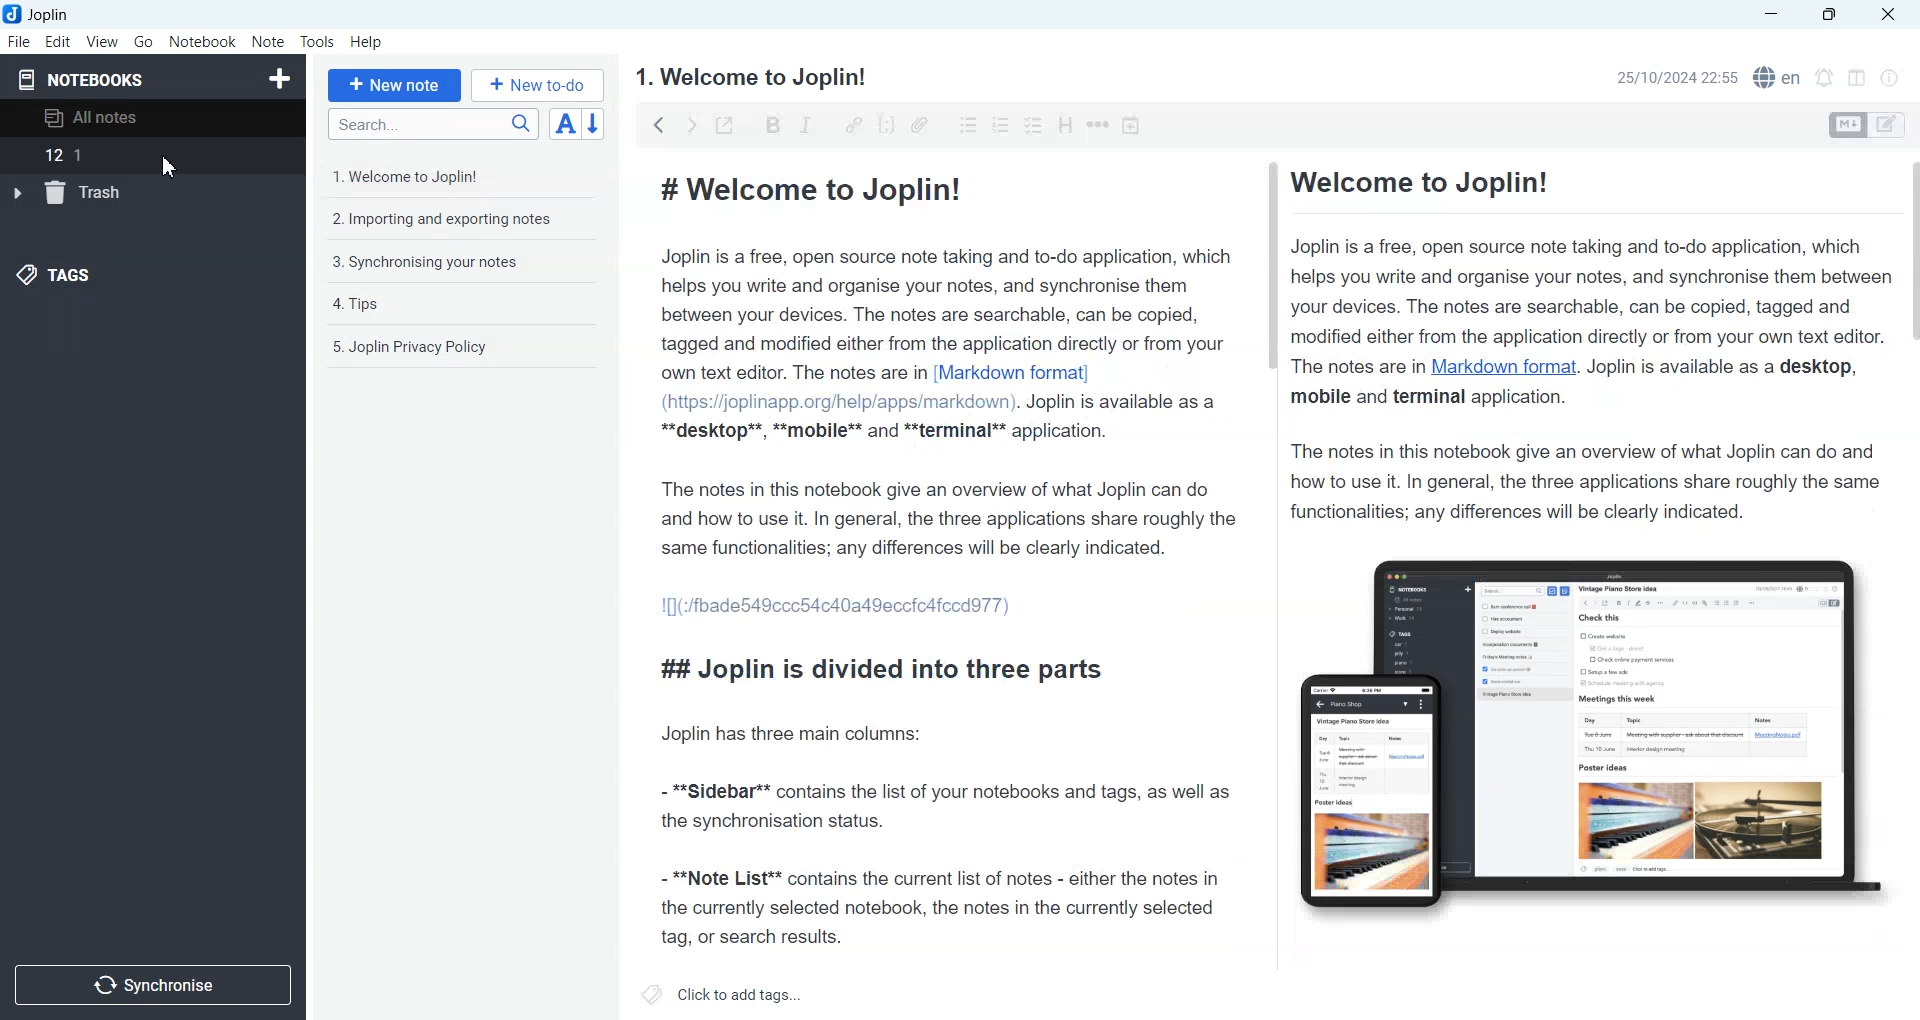  What do you see at coordinates (1039, 124) in the screenshot?
I see `Checkbox` at bounding box center [1039, 124].